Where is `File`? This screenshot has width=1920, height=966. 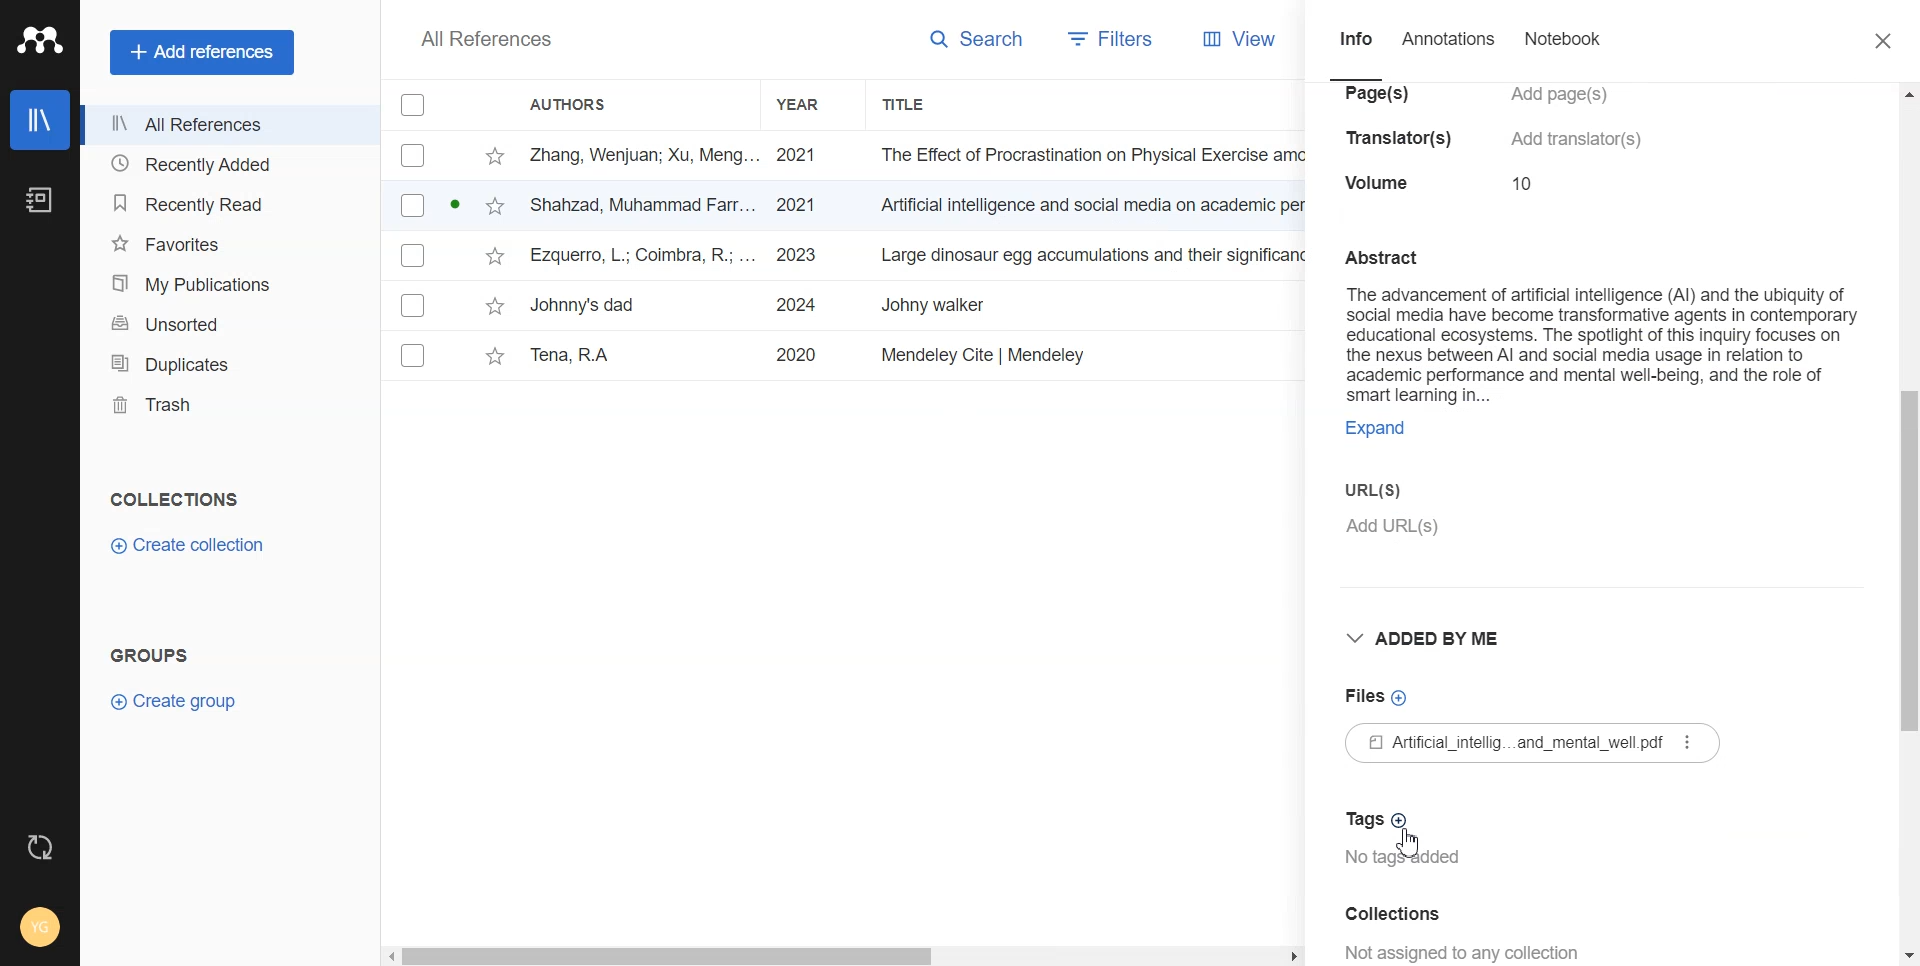
File is located at coordinates (845, 155).